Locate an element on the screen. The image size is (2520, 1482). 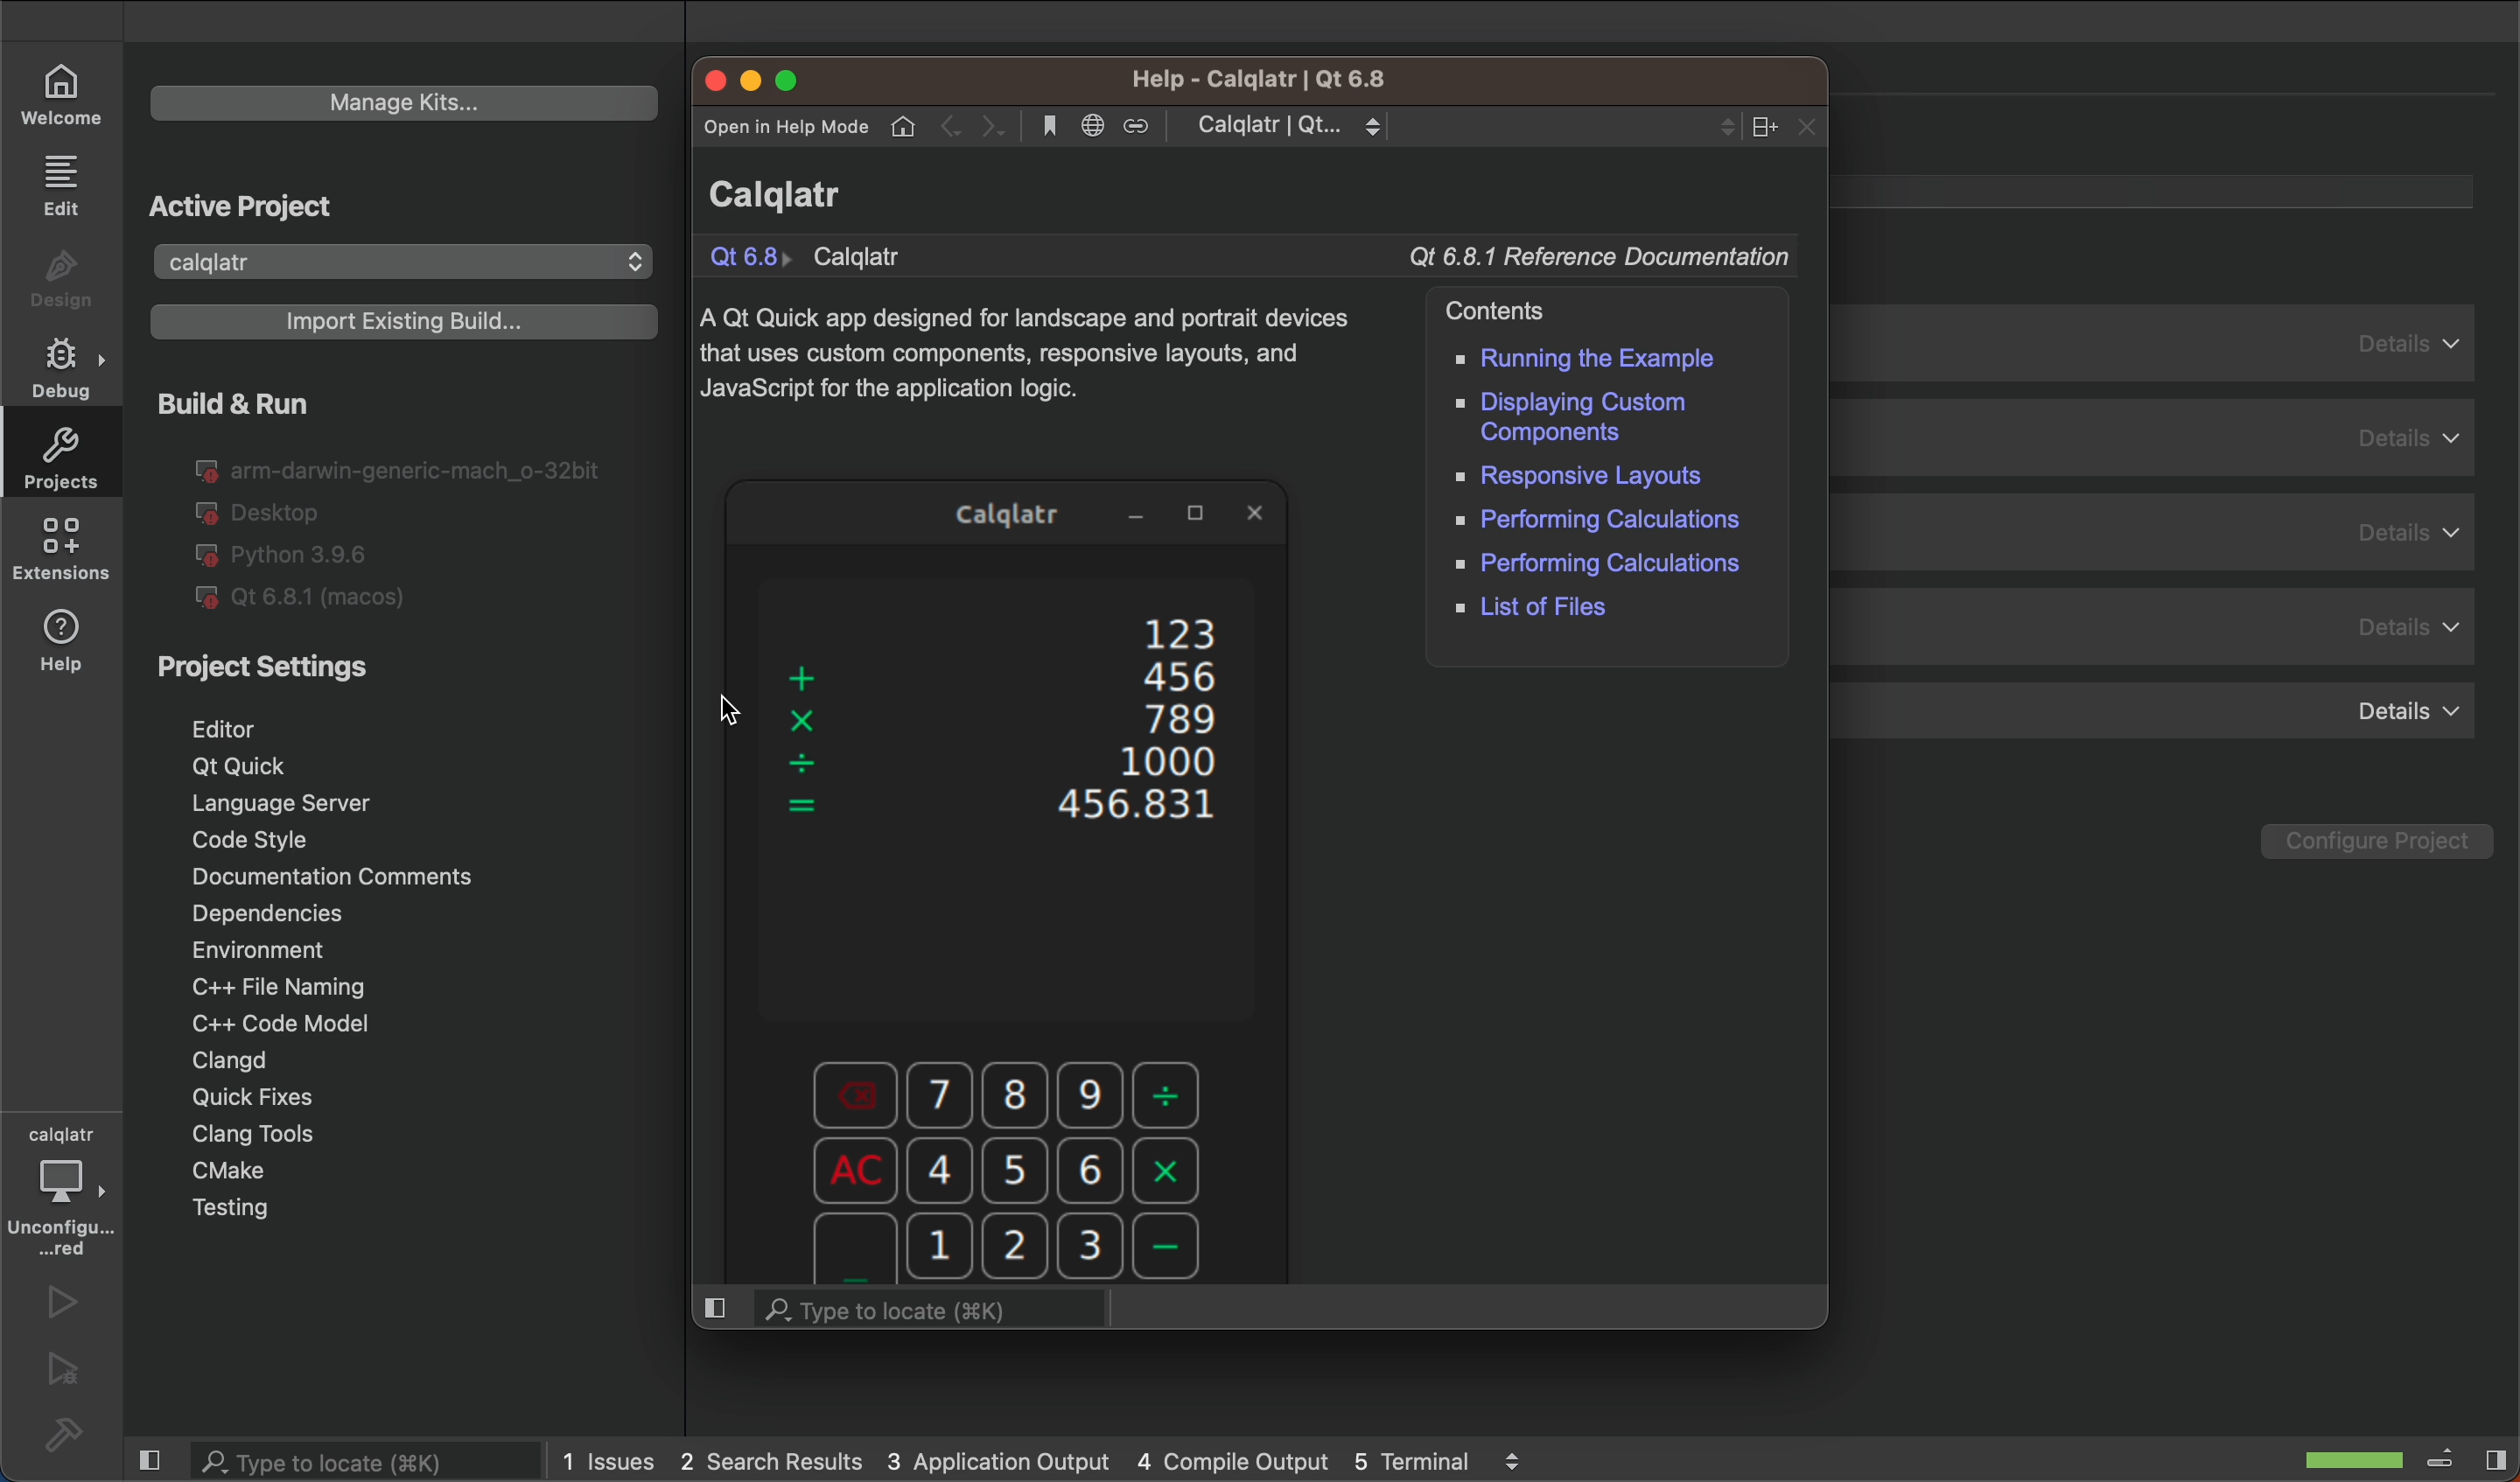
build is located at coordinates (68, 1431).